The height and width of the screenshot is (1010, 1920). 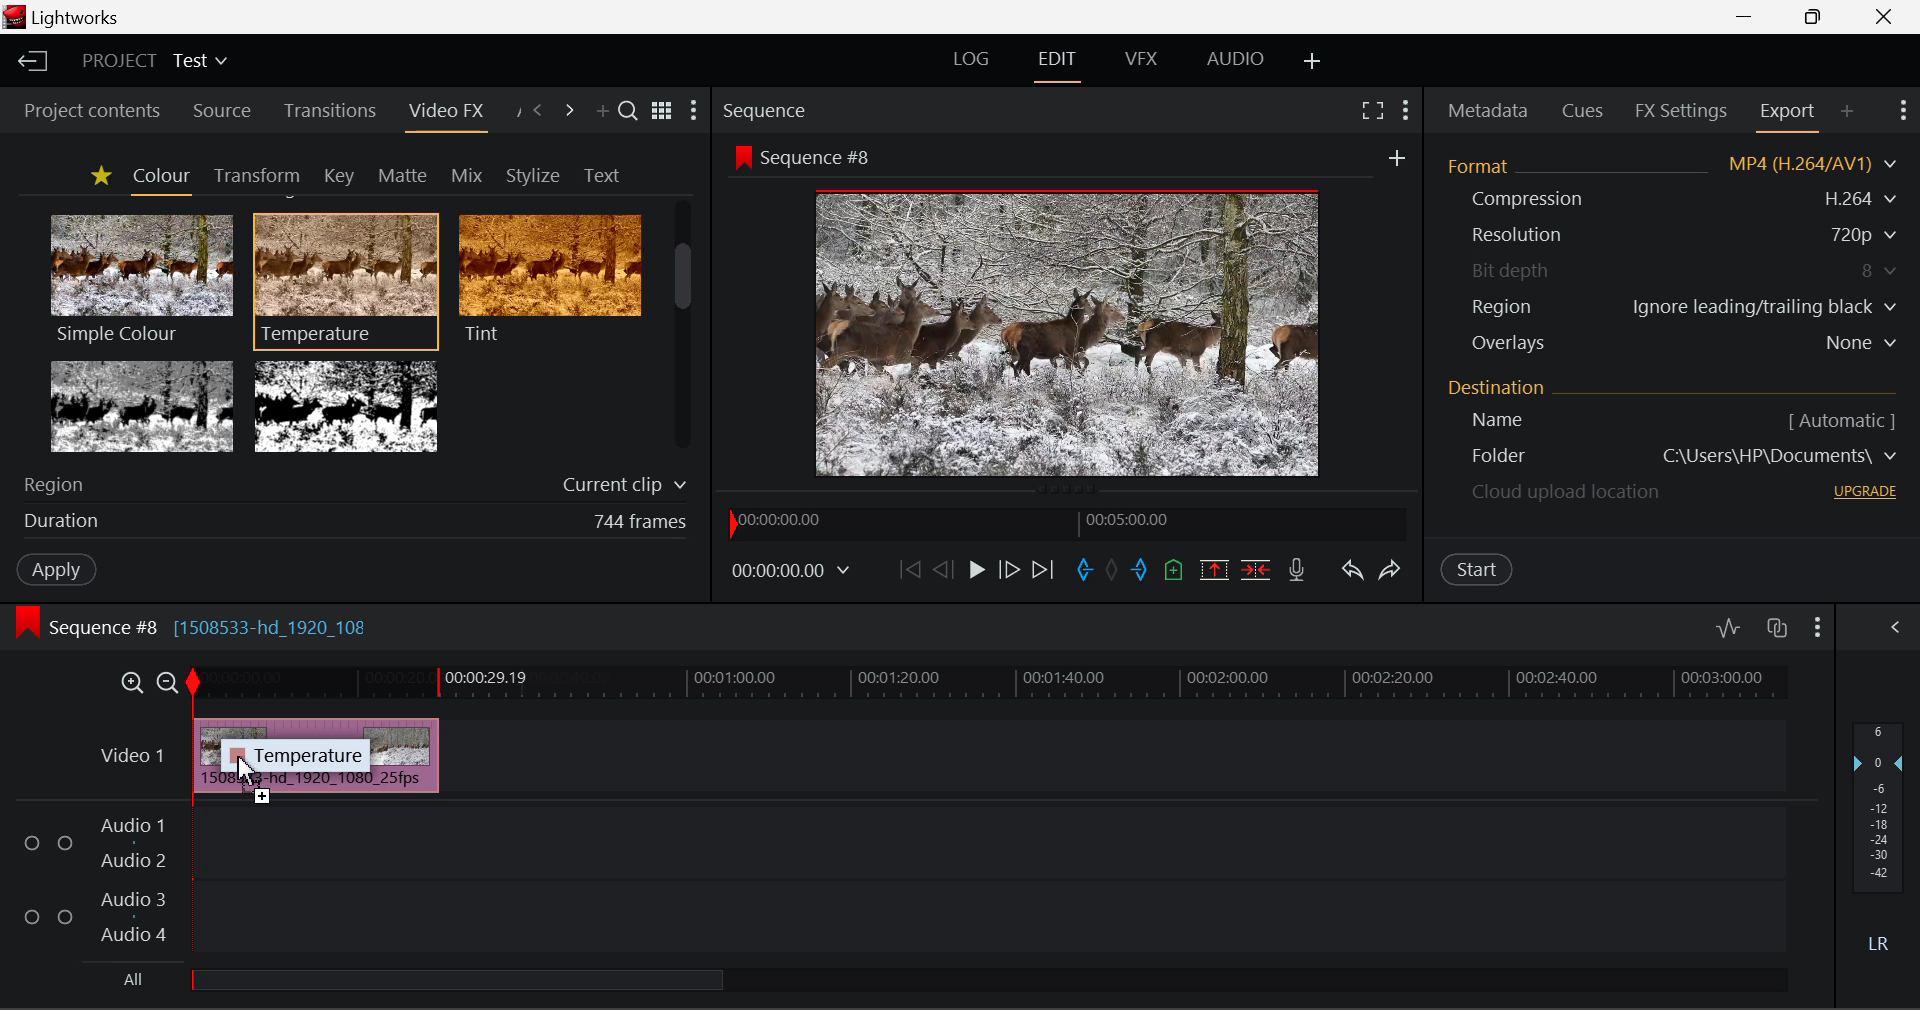 I want to click on Decibel Level, so click(x=1879, y=834).